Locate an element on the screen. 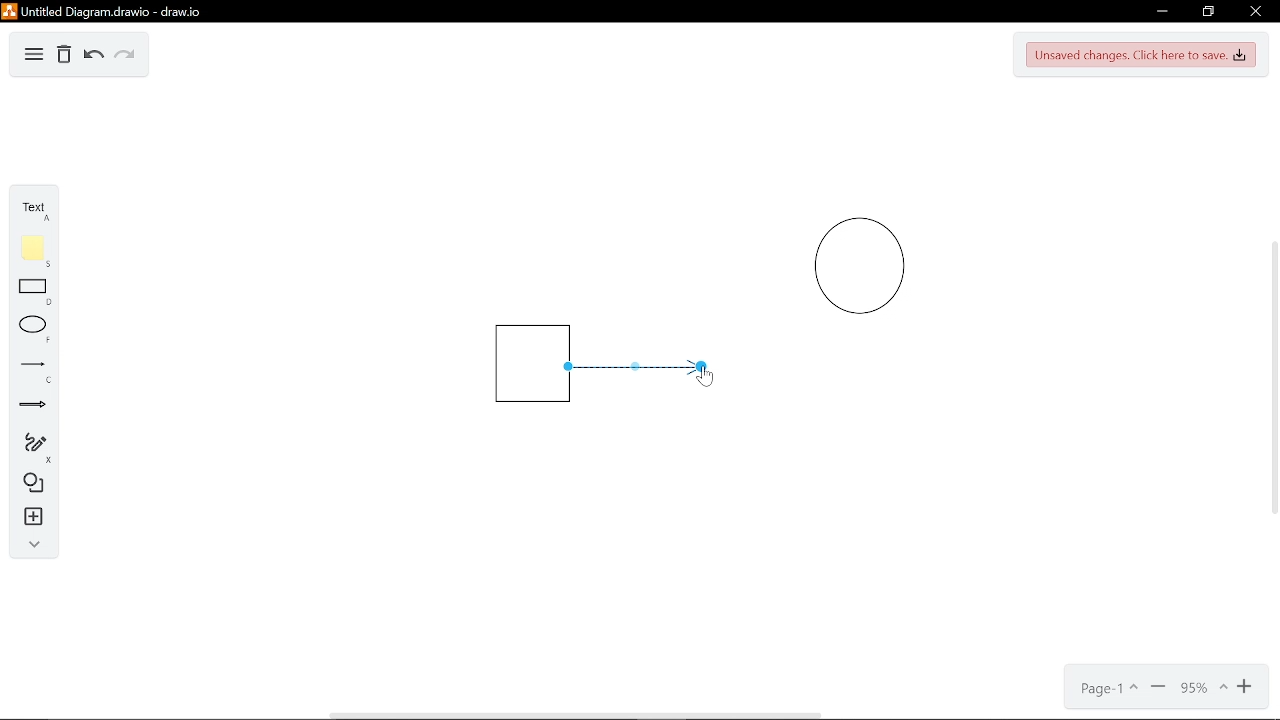 Image resolution: width=1280 pixels, height=720 pixels. Circle is located at coordinates (868, 268).